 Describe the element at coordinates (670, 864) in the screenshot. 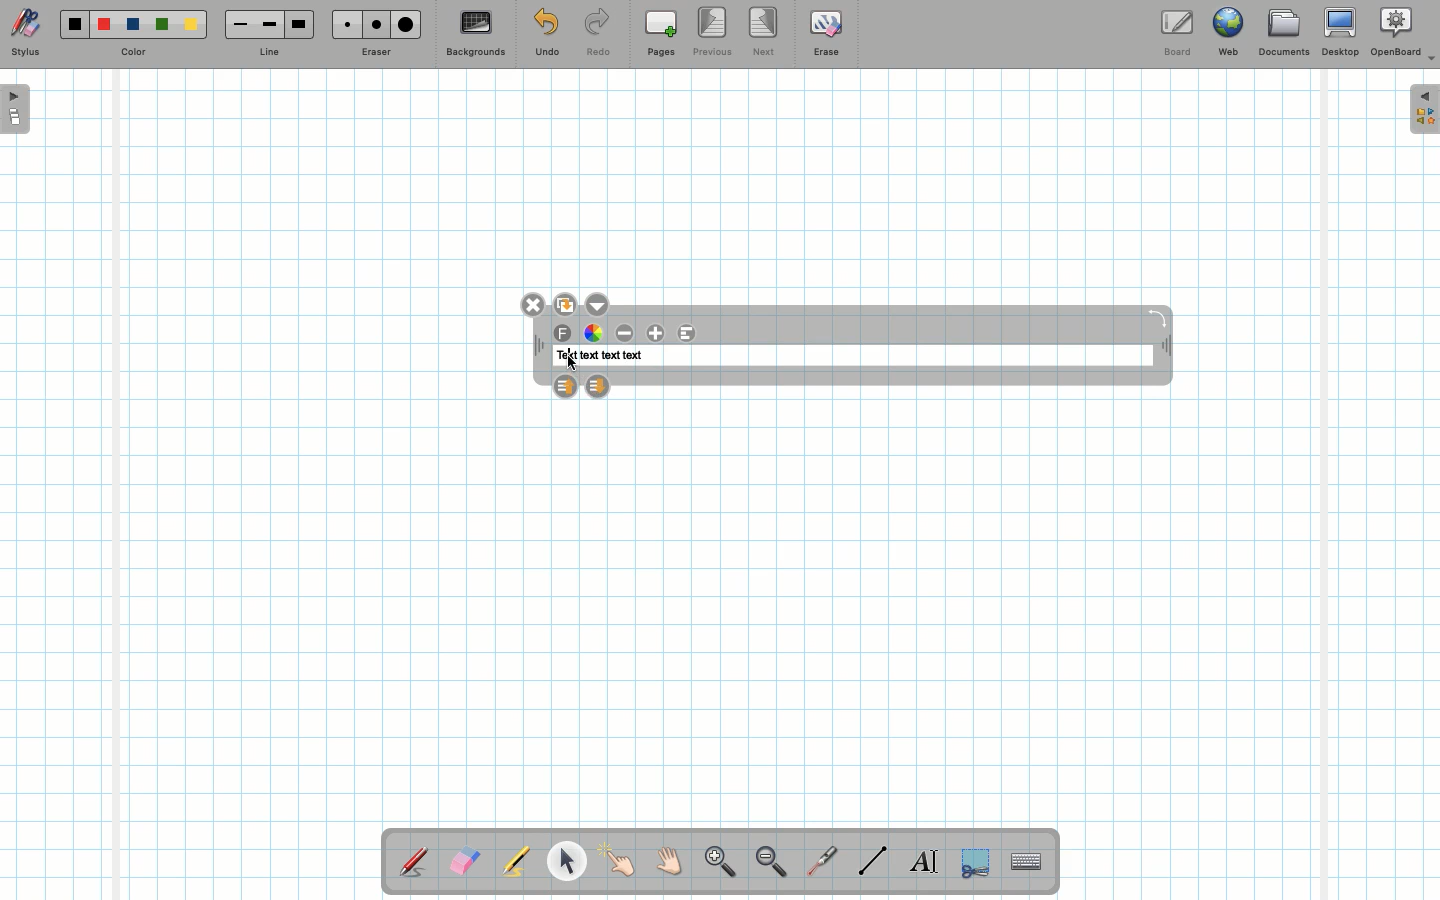

I see `Grab` at that location.